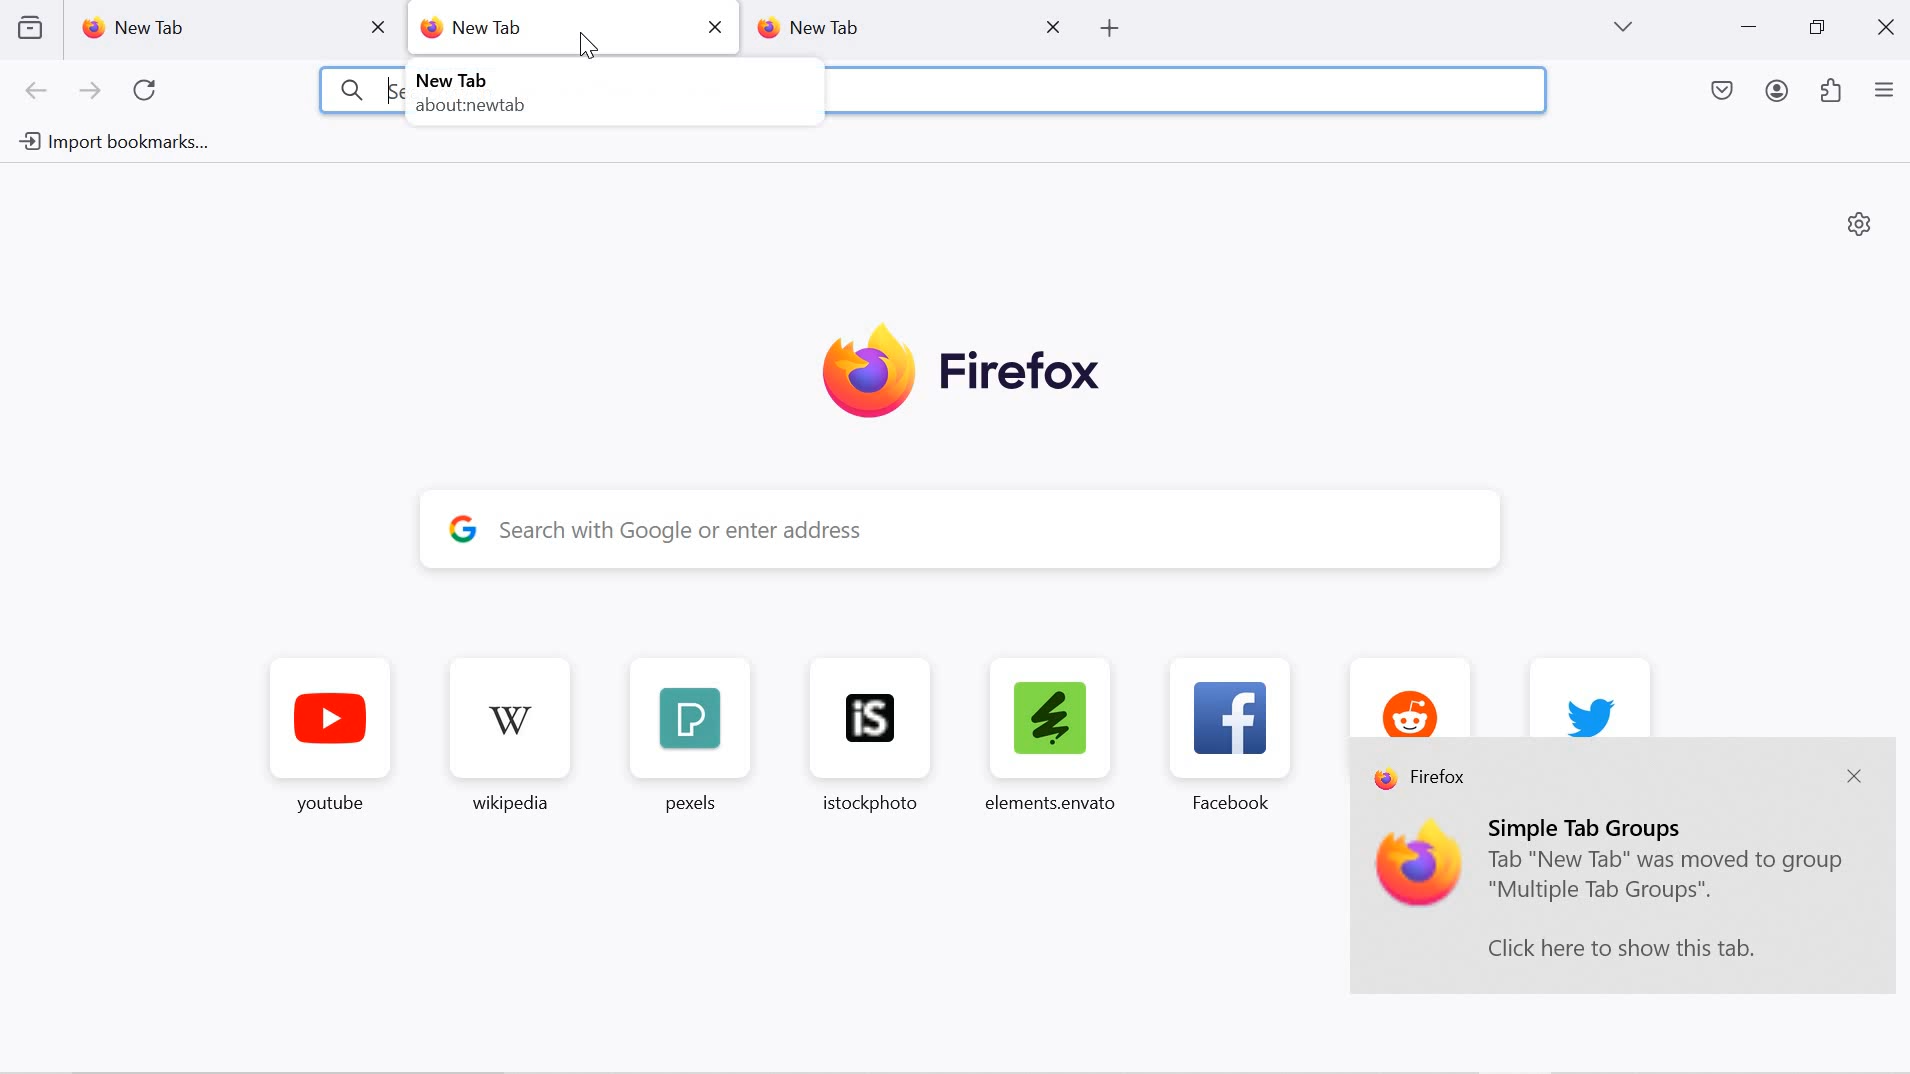 This screenshot has width=1910, height=1074. I want to click on app name, so click(1423, 780).